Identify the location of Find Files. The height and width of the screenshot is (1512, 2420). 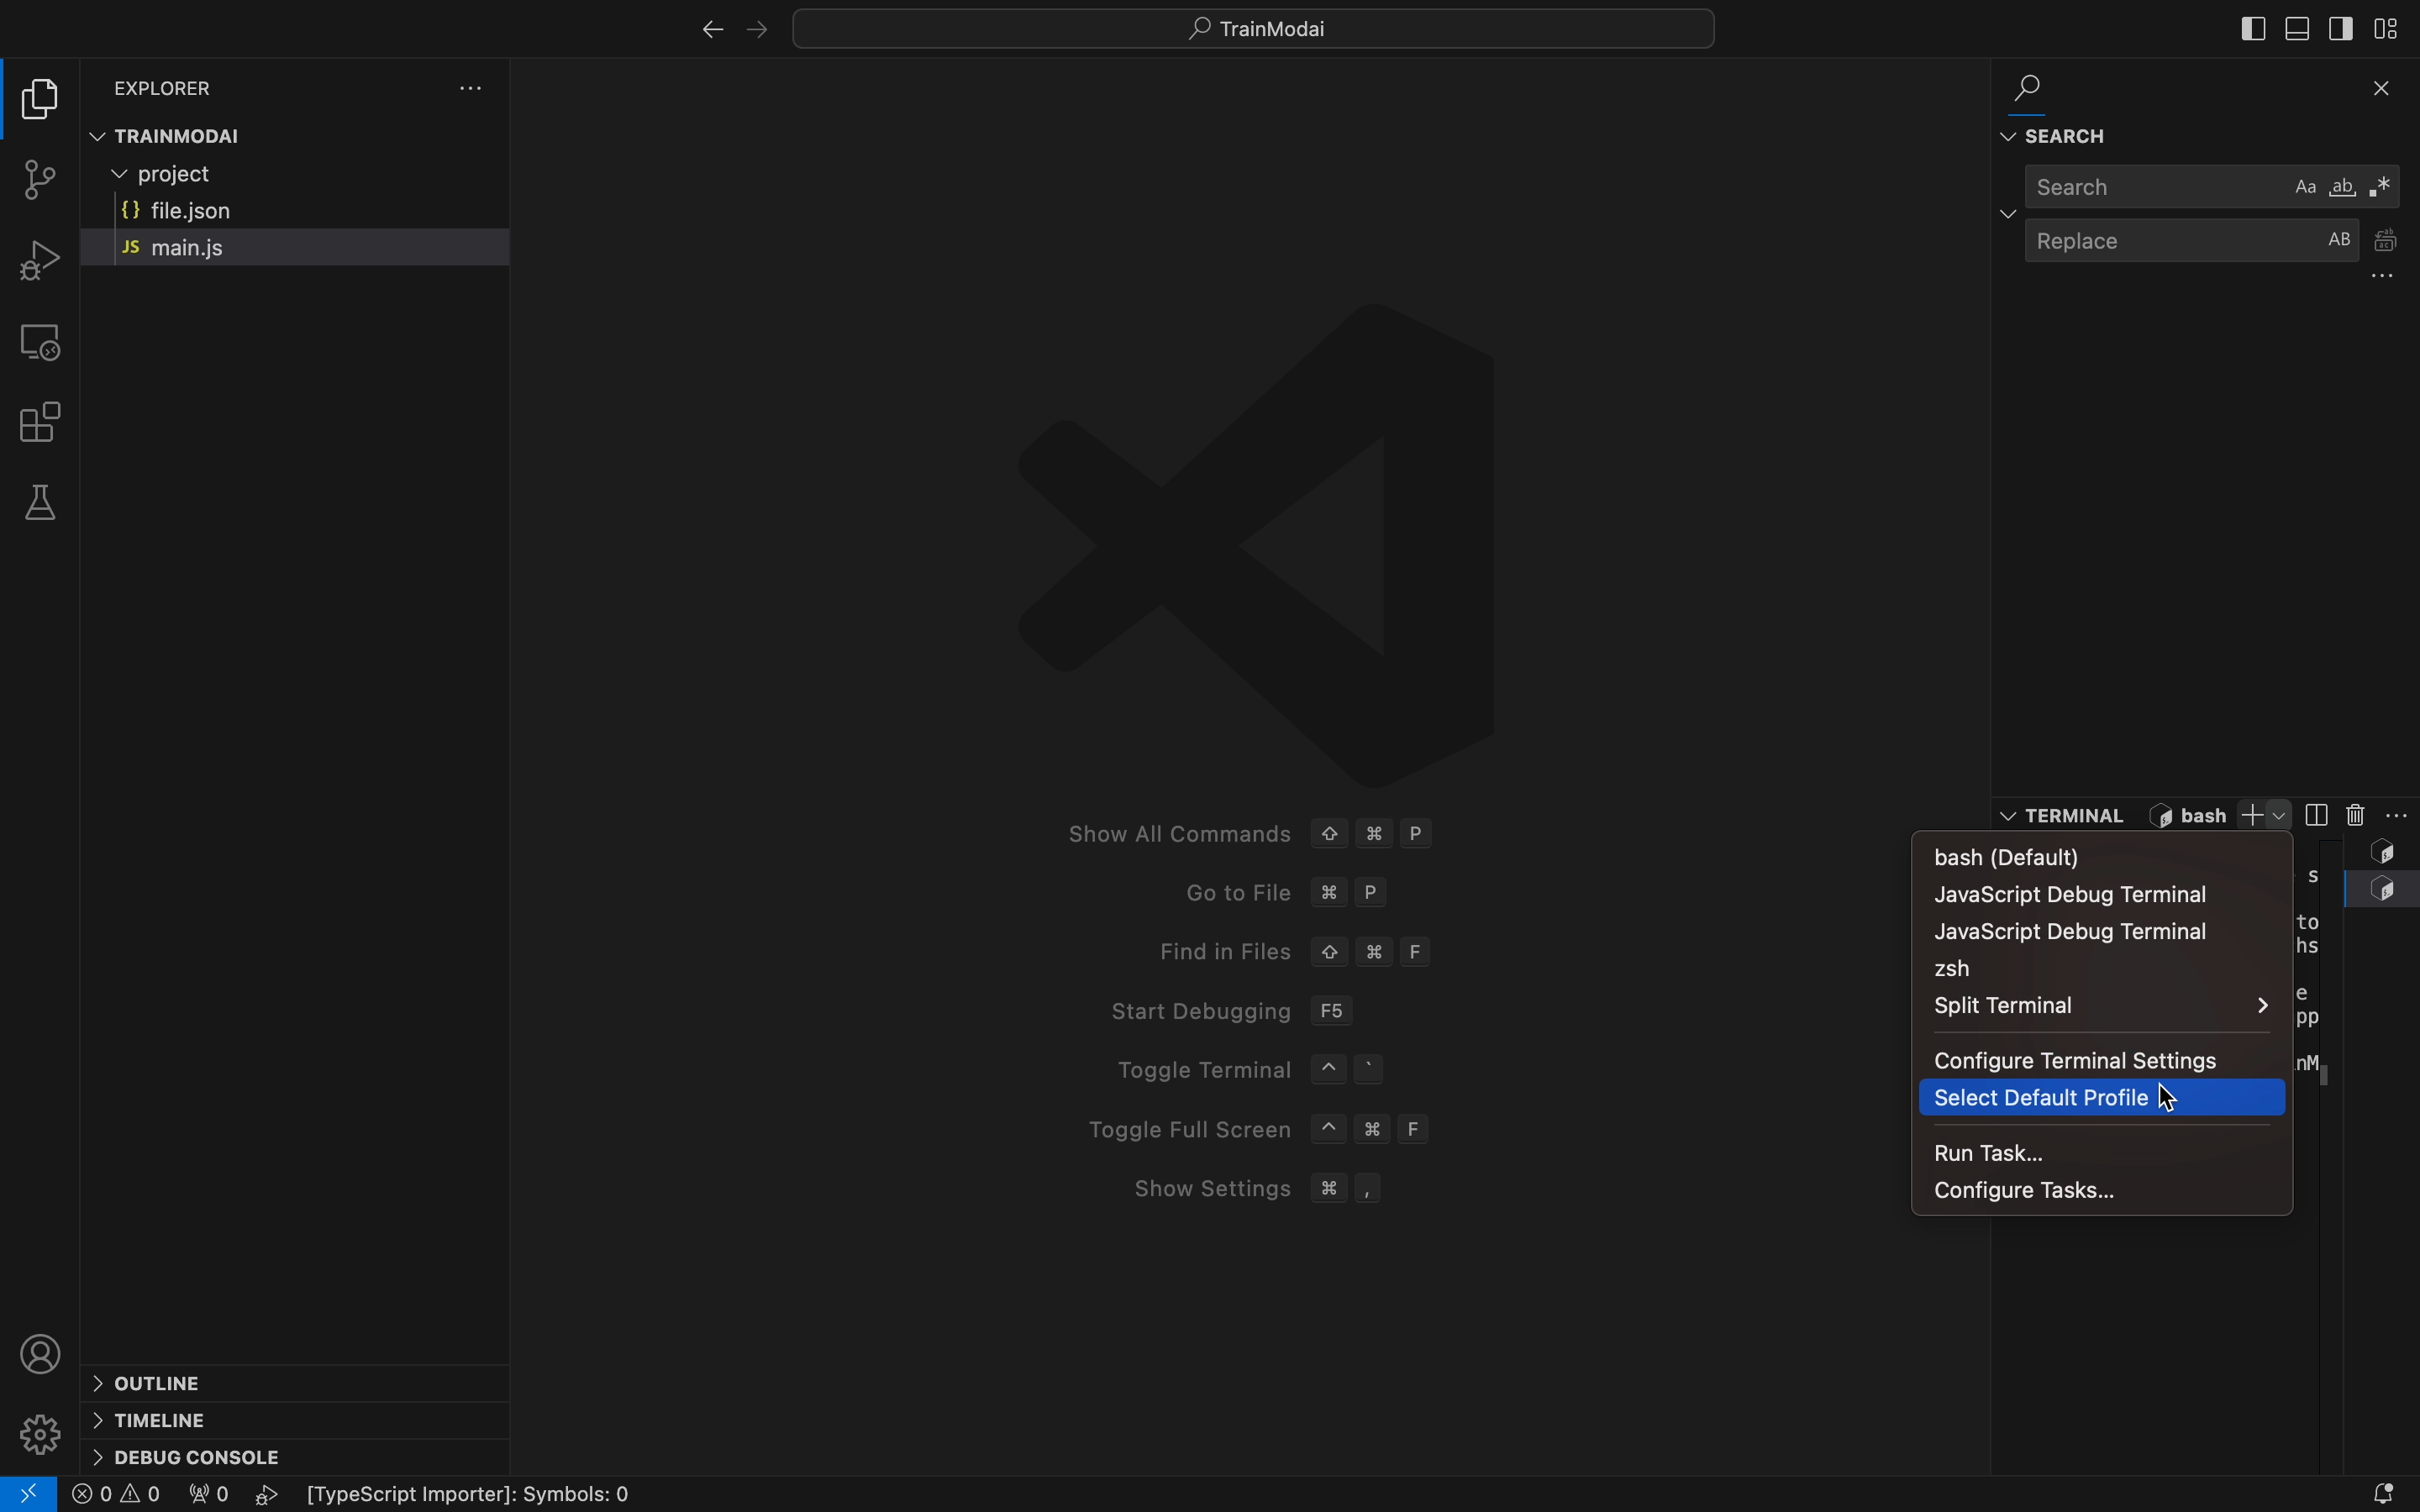
(1401, 950).